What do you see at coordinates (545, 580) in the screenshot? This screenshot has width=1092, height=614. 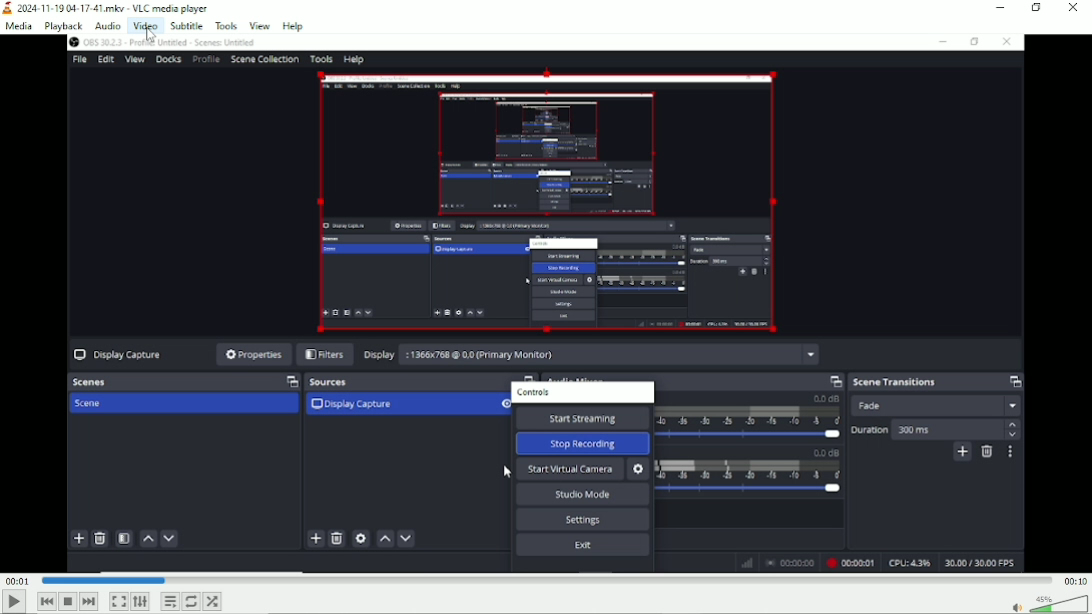 I see `Play duration` at bounding box center [545, 580].